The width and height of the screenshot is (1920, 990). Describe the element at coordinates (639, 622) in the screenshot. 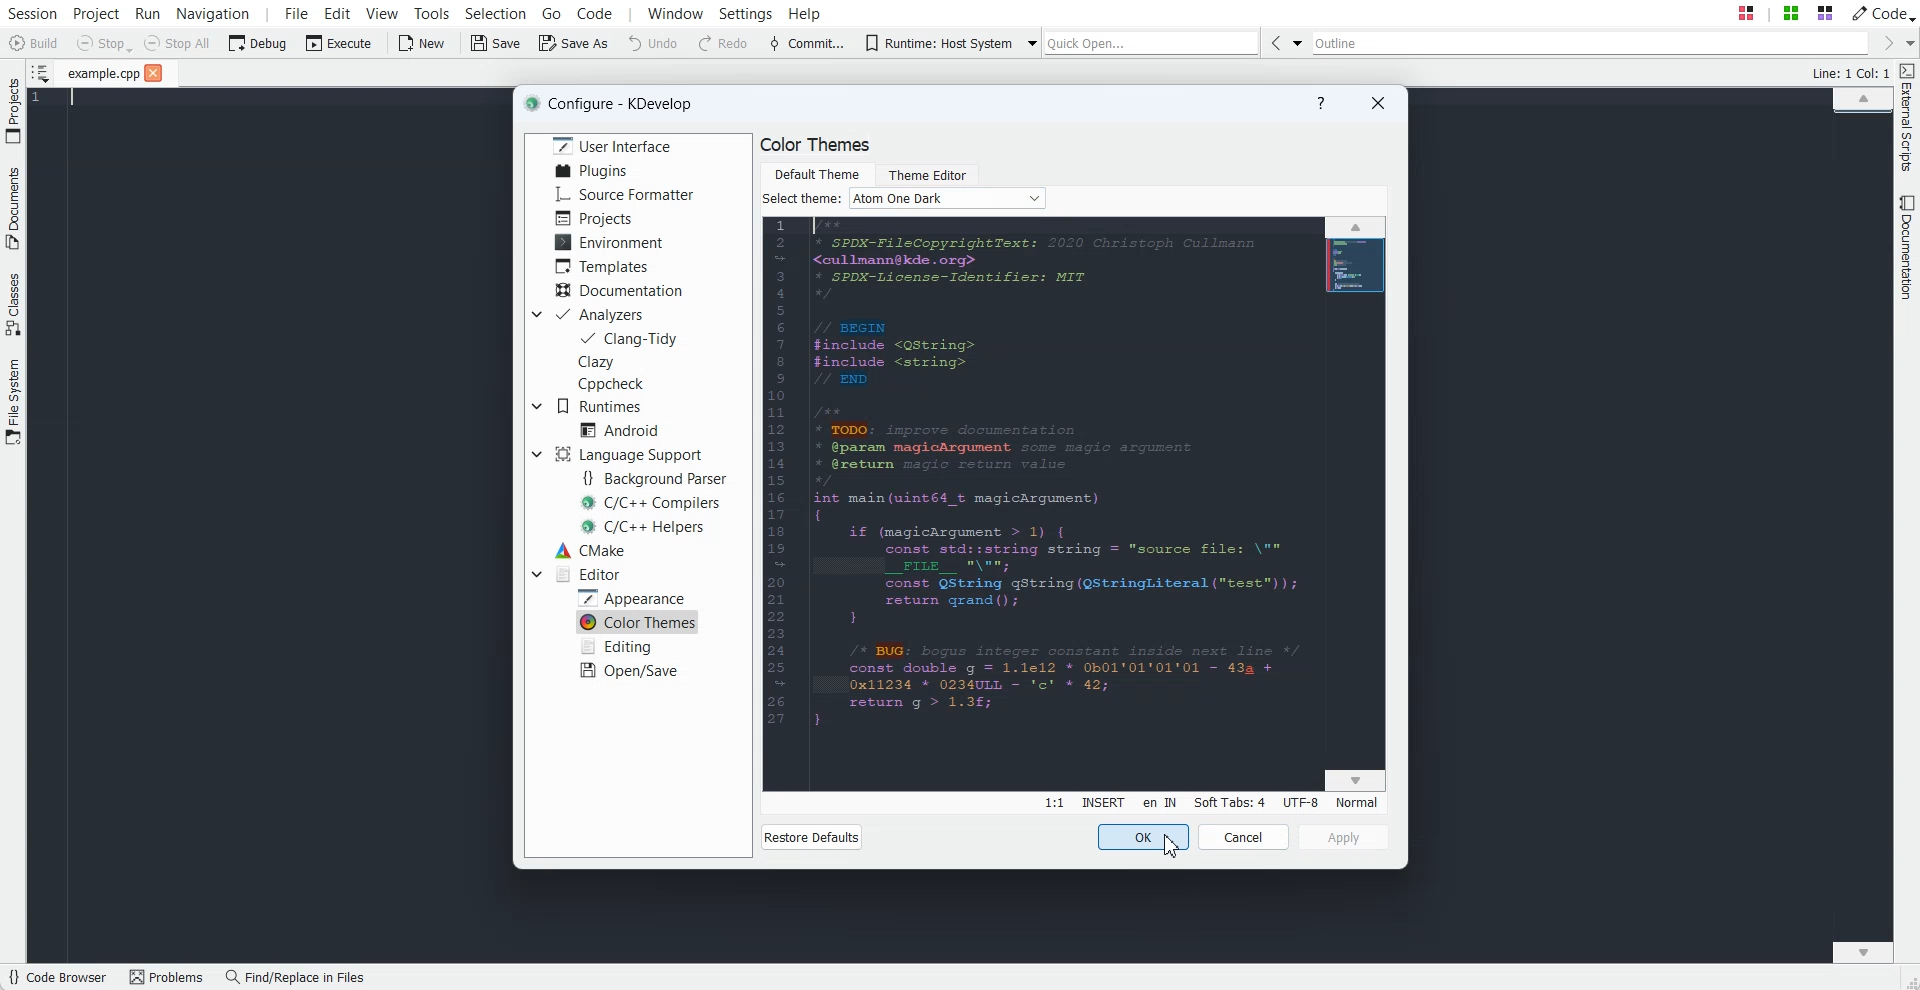

I see `Color Themes selected` at that location.